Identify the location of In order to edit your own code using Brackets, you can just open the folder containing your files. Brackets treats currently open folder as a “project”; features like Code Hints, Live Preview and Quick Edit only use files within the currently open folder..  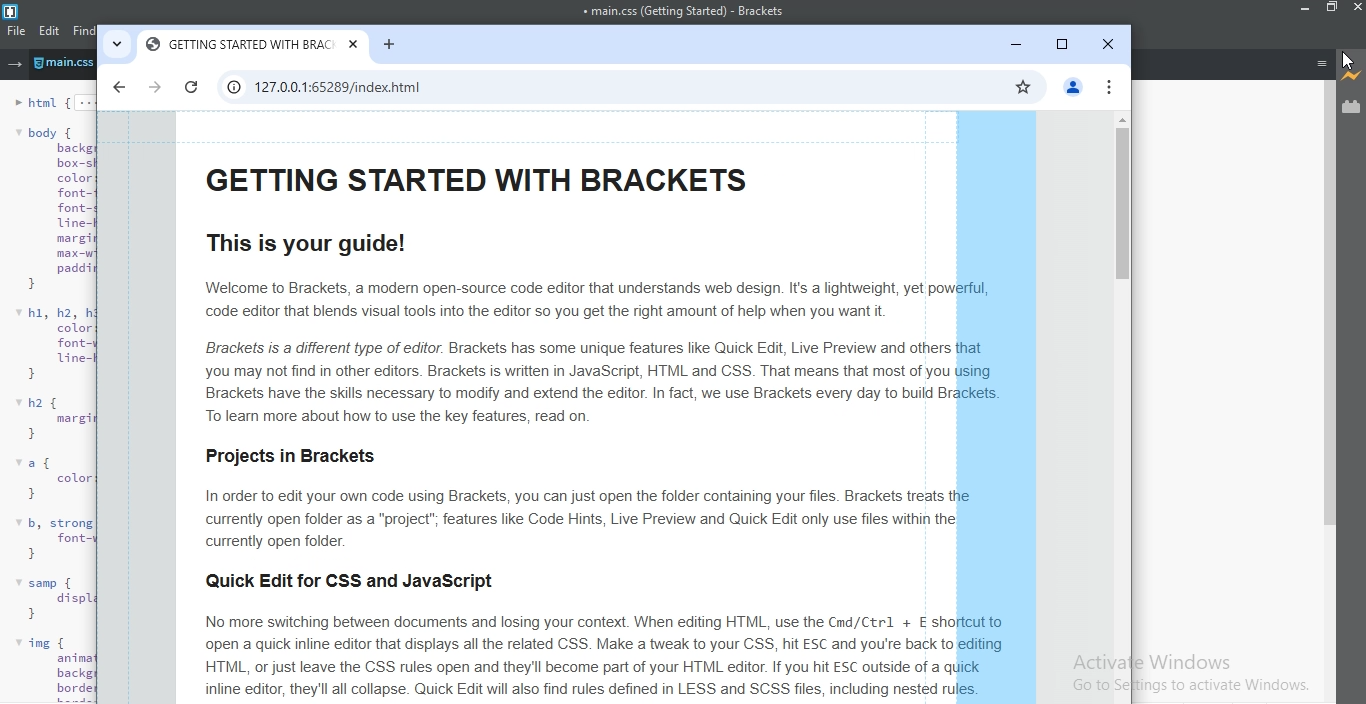
(611, 523).